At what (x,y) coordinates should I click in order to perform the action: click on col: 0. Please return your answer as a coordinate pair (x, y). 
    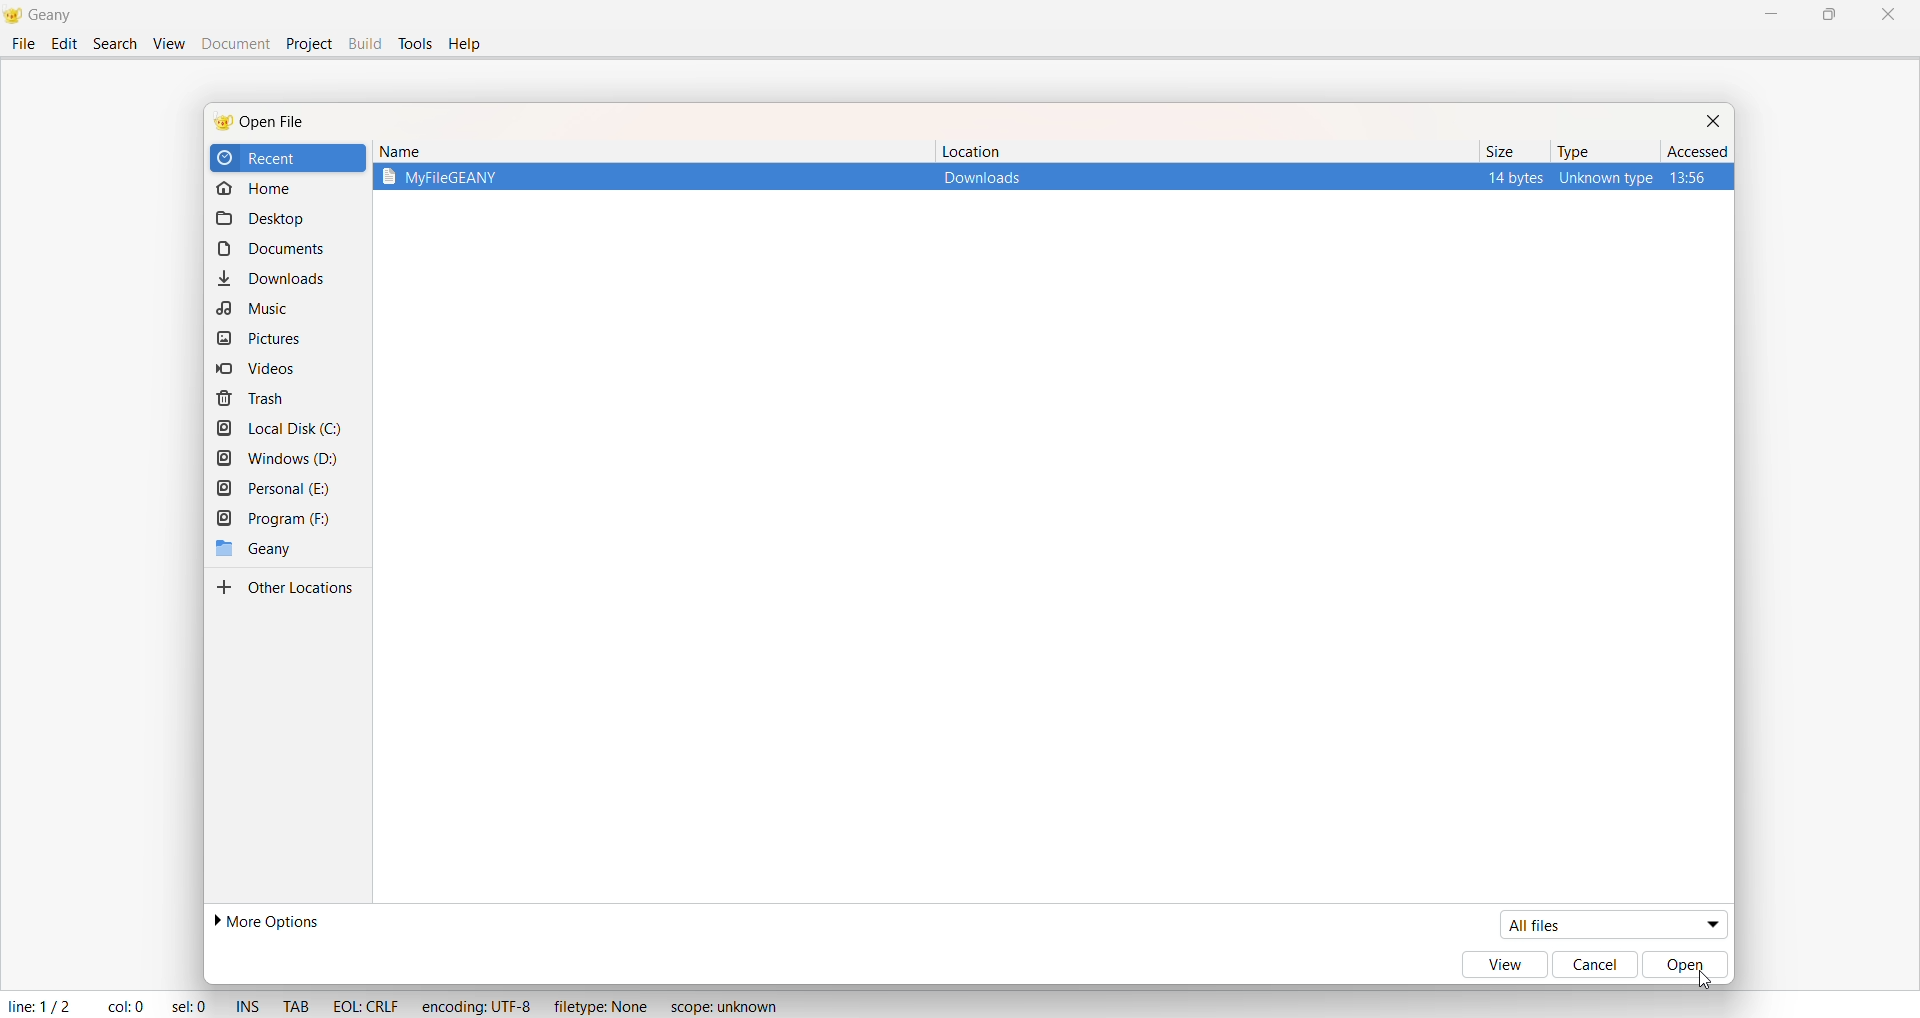
    Looking at the image, I should click on (119, 1006).